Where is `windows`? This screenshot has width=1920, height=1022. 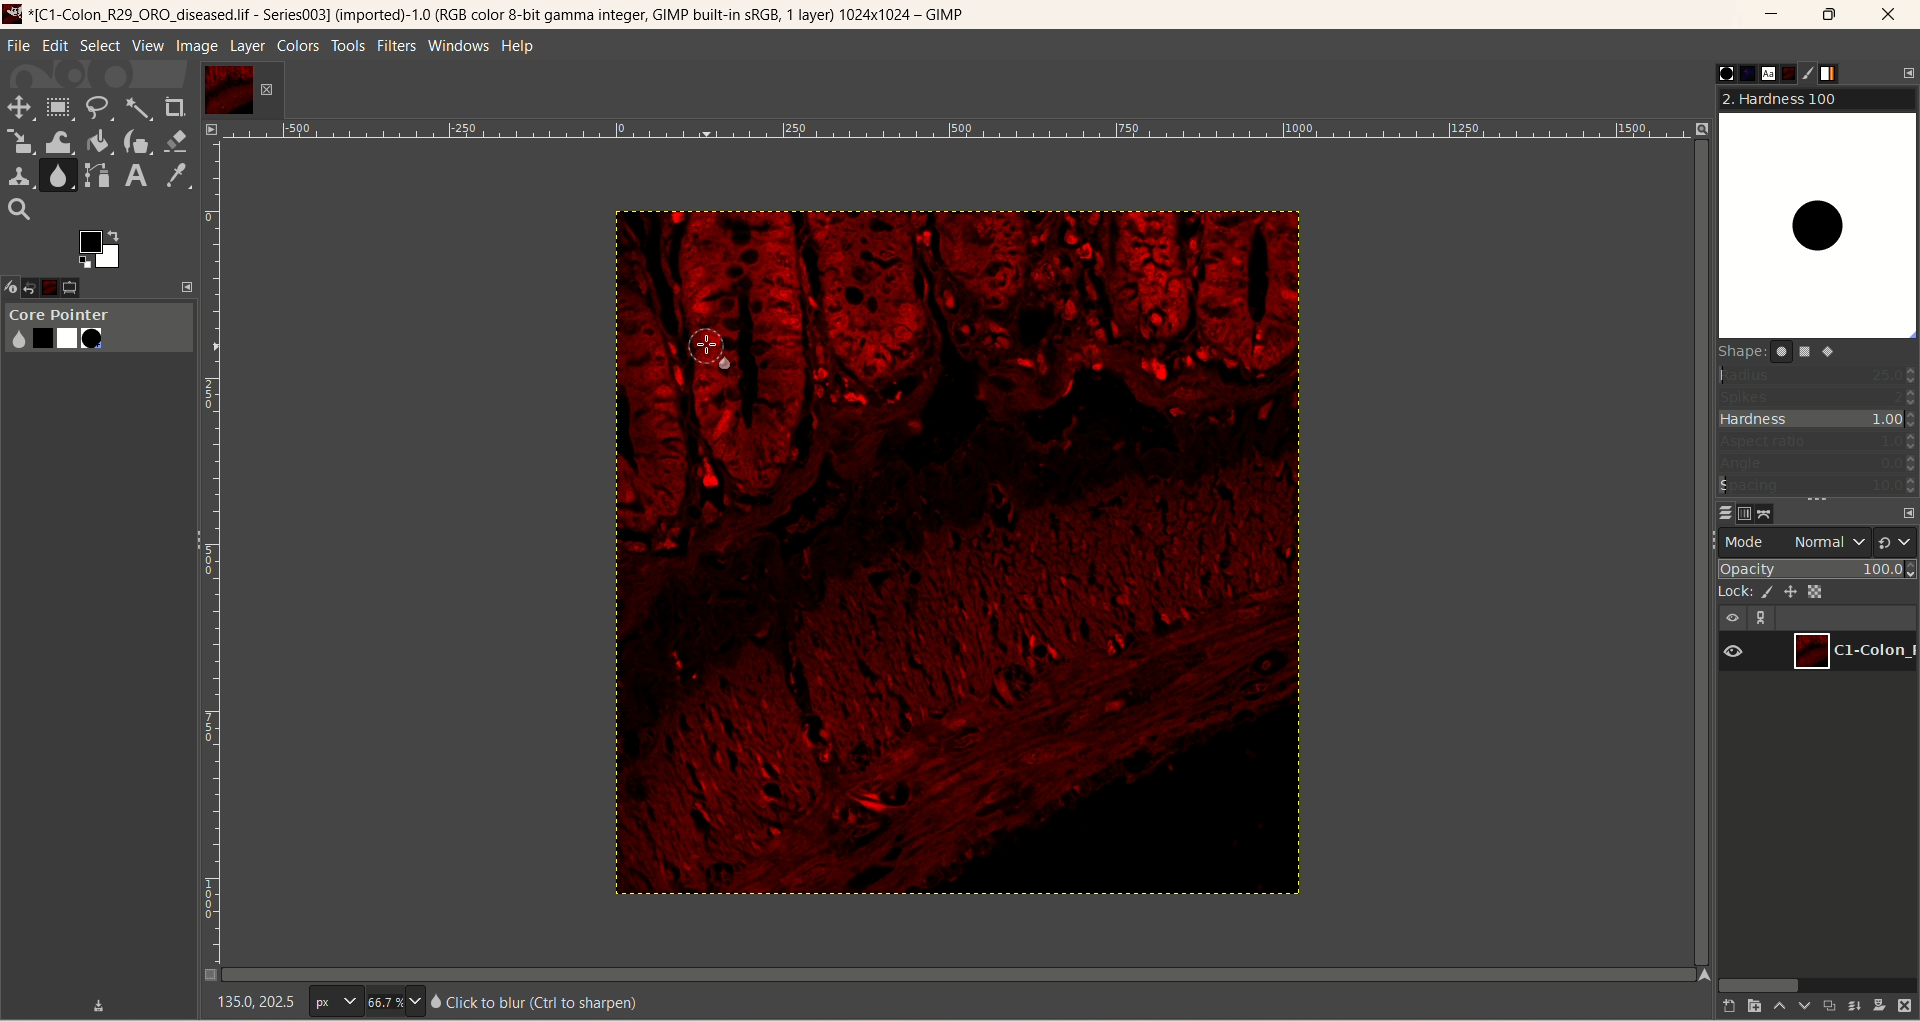
windows is located at coordinates (462, 45).